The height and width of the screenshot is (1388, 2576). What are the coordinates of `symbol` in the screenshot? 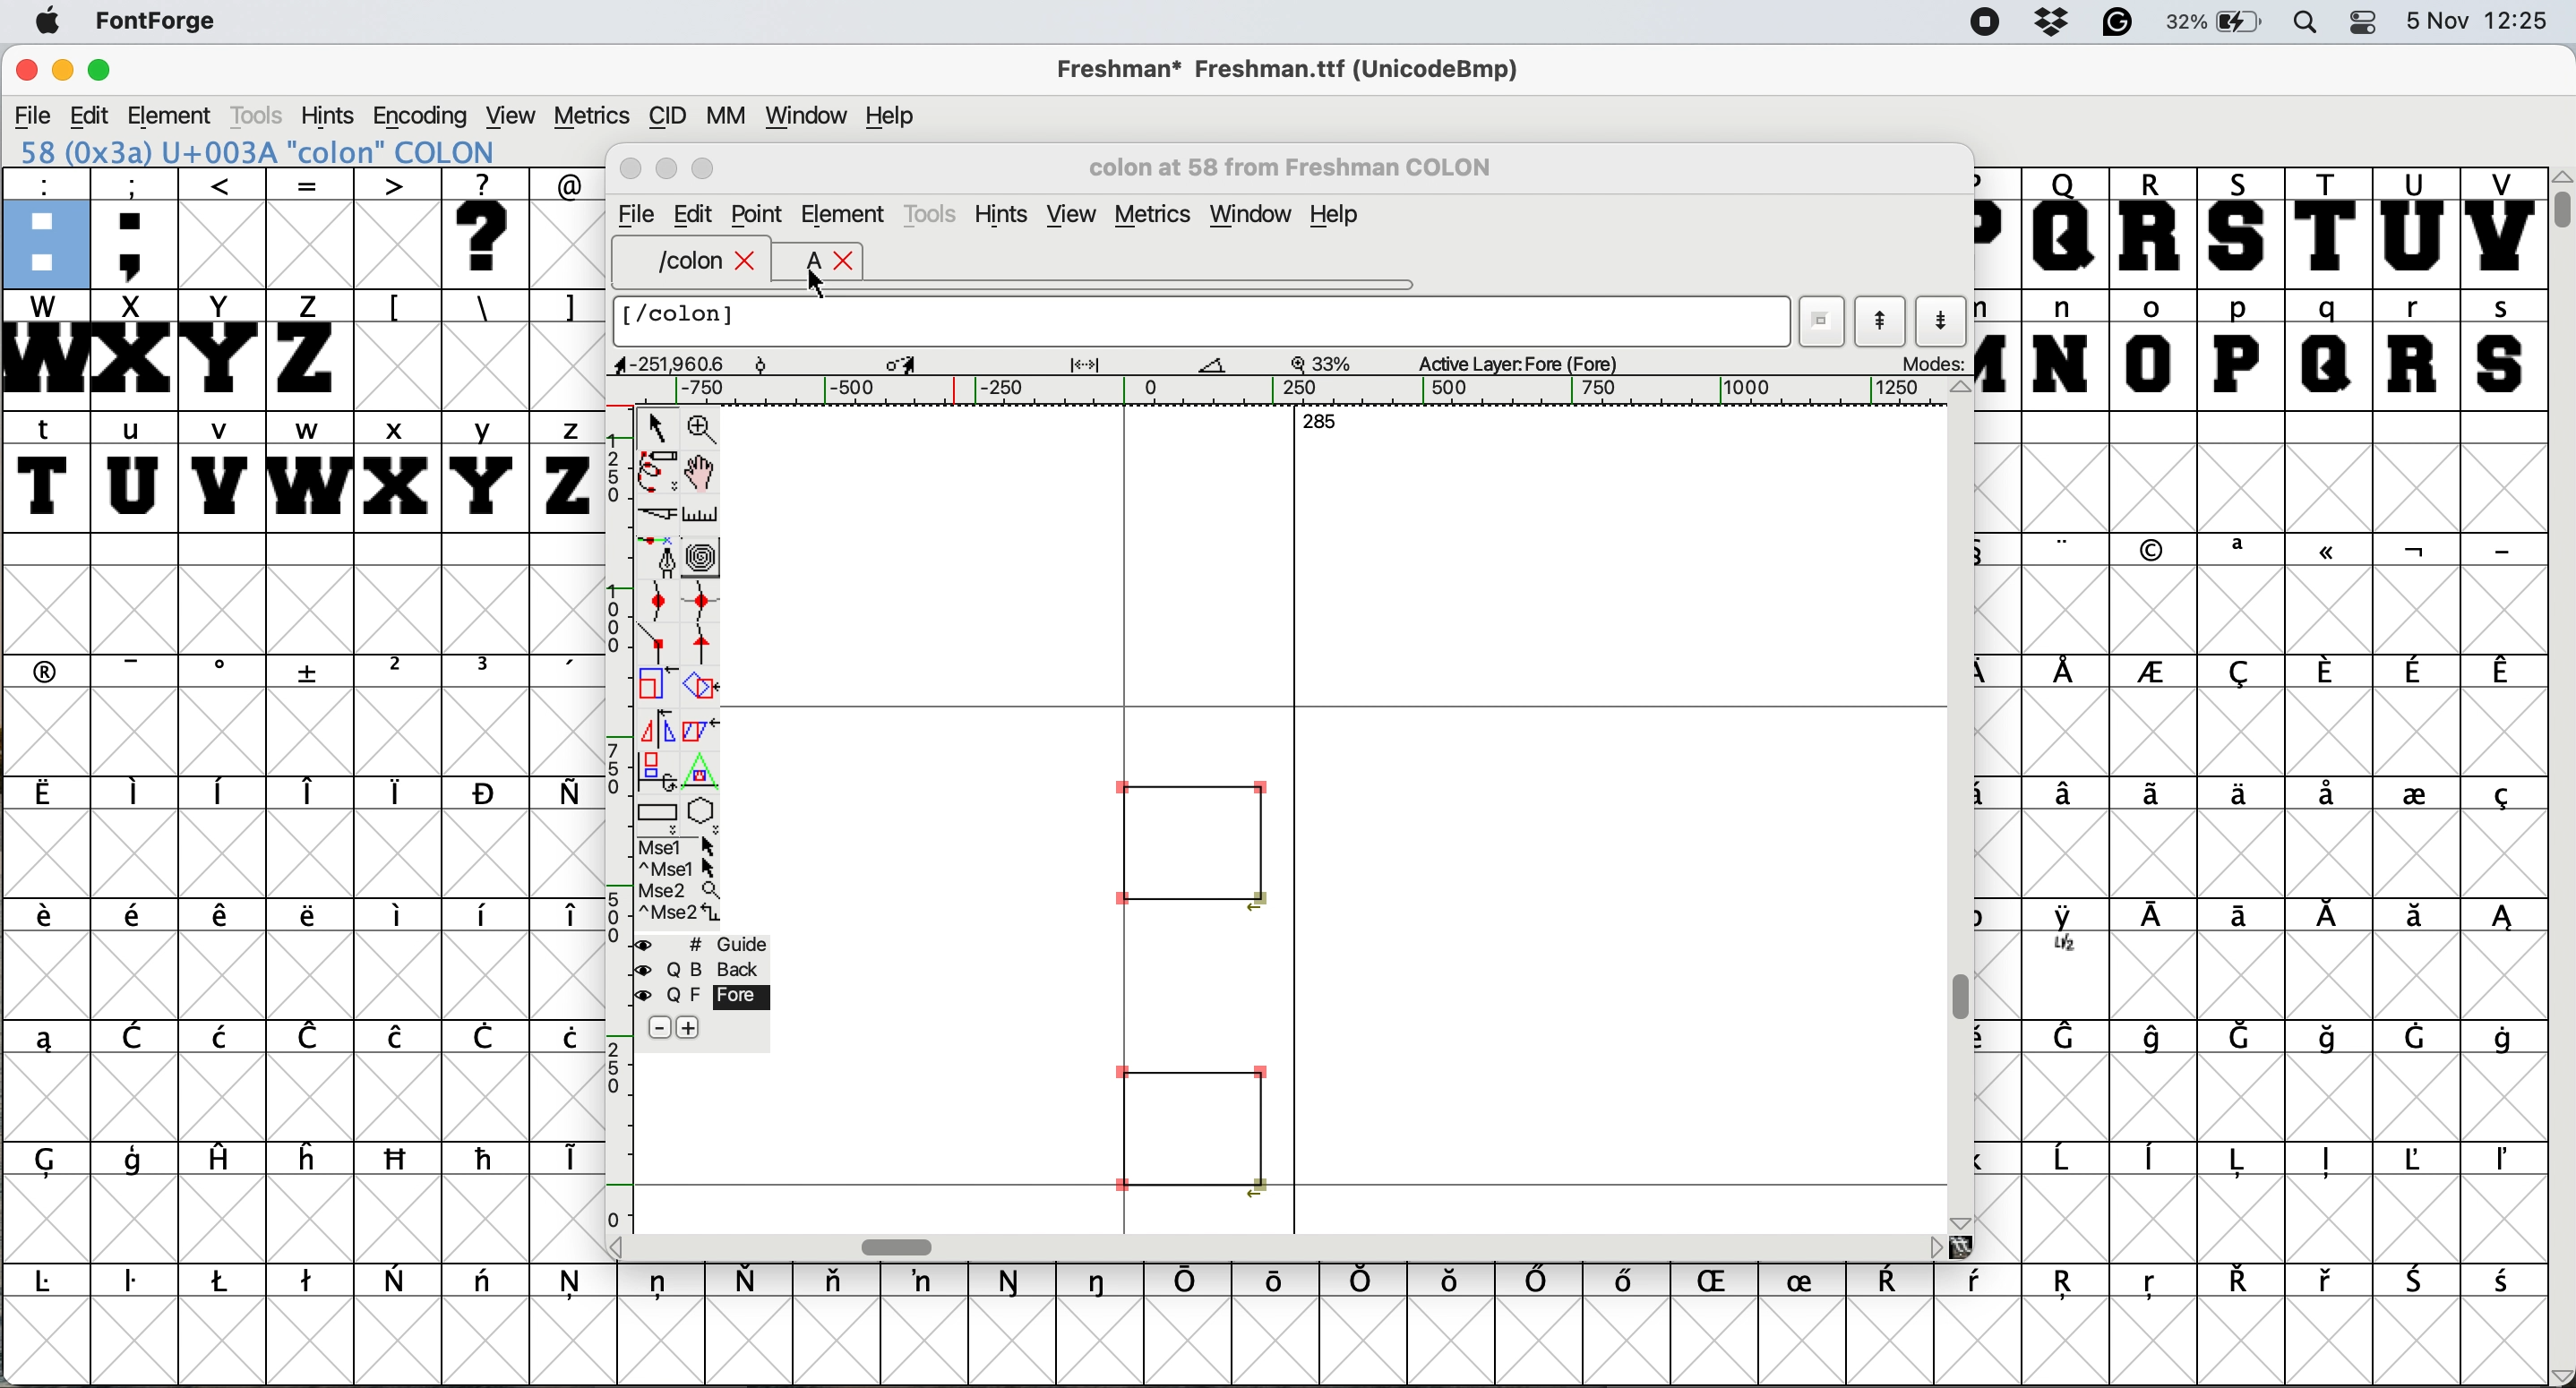 It's located at (227, 918).